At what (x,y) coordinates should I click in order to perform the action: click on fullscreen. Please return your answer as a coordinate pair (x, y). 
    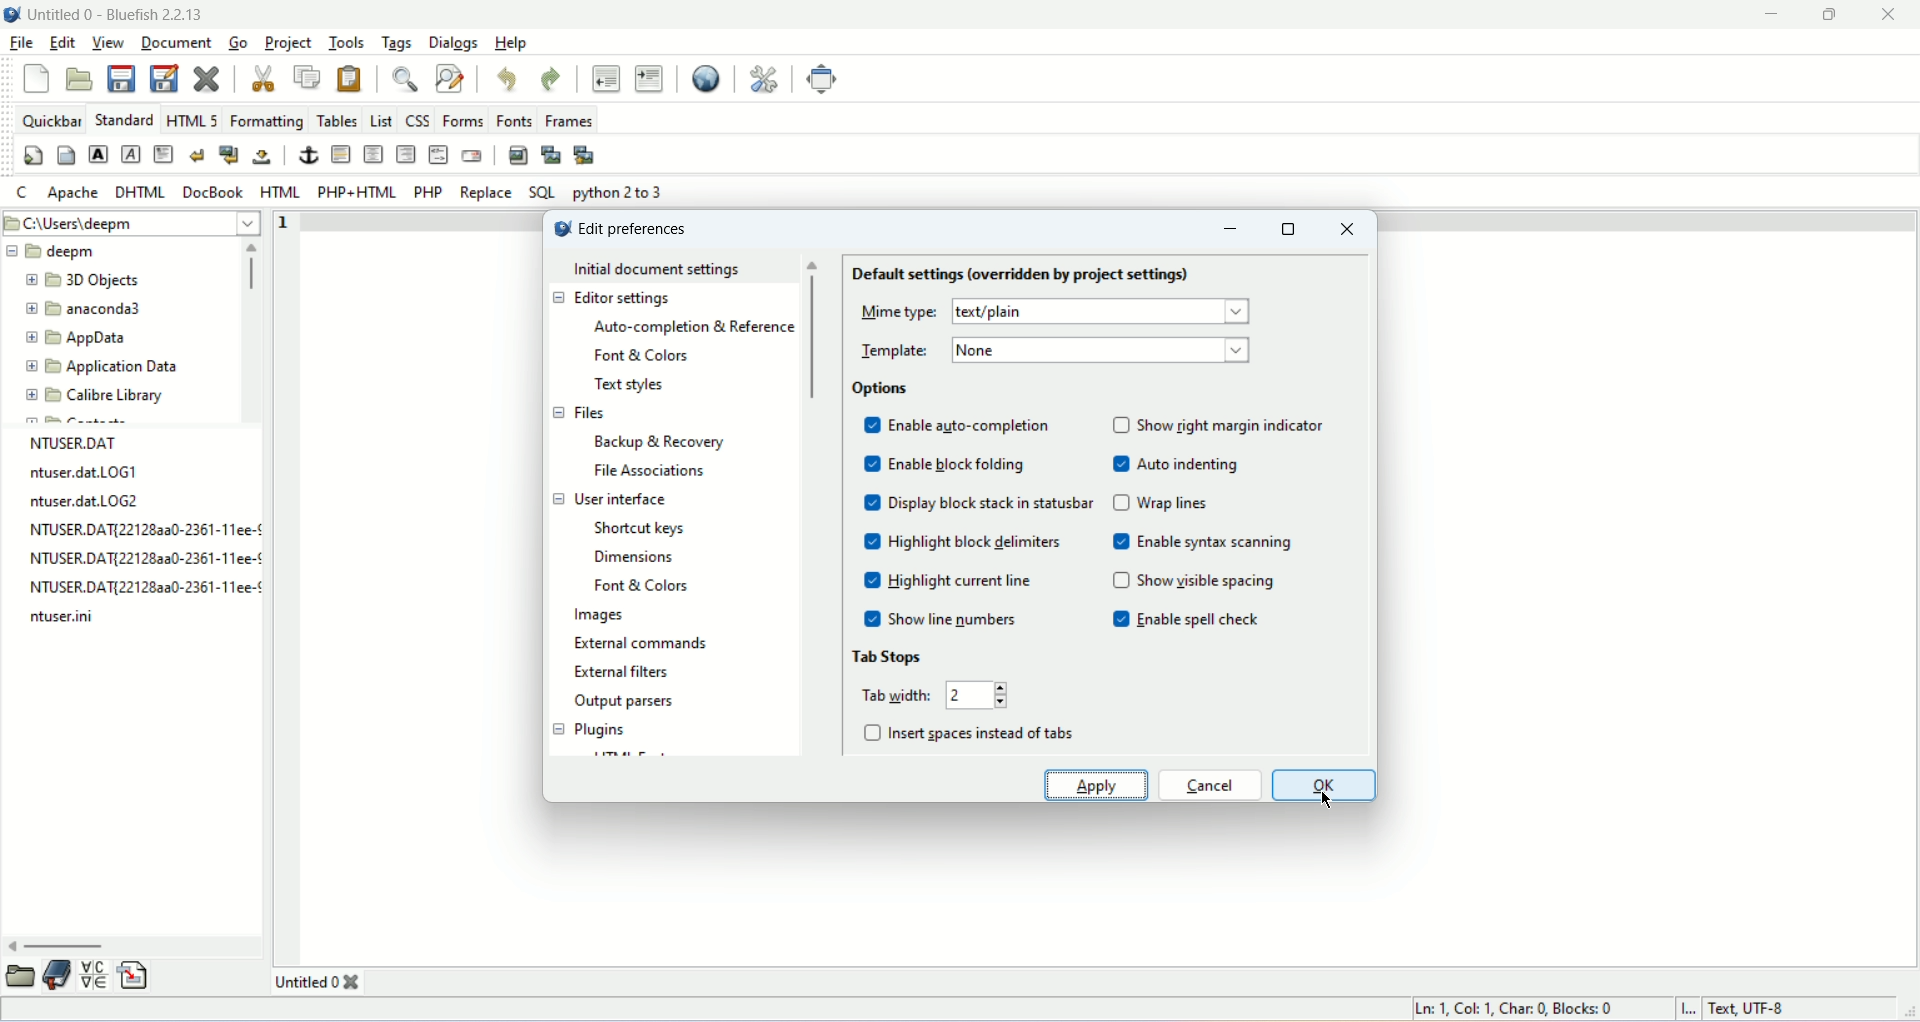
    Looking at the image, I should click on (824, 81).